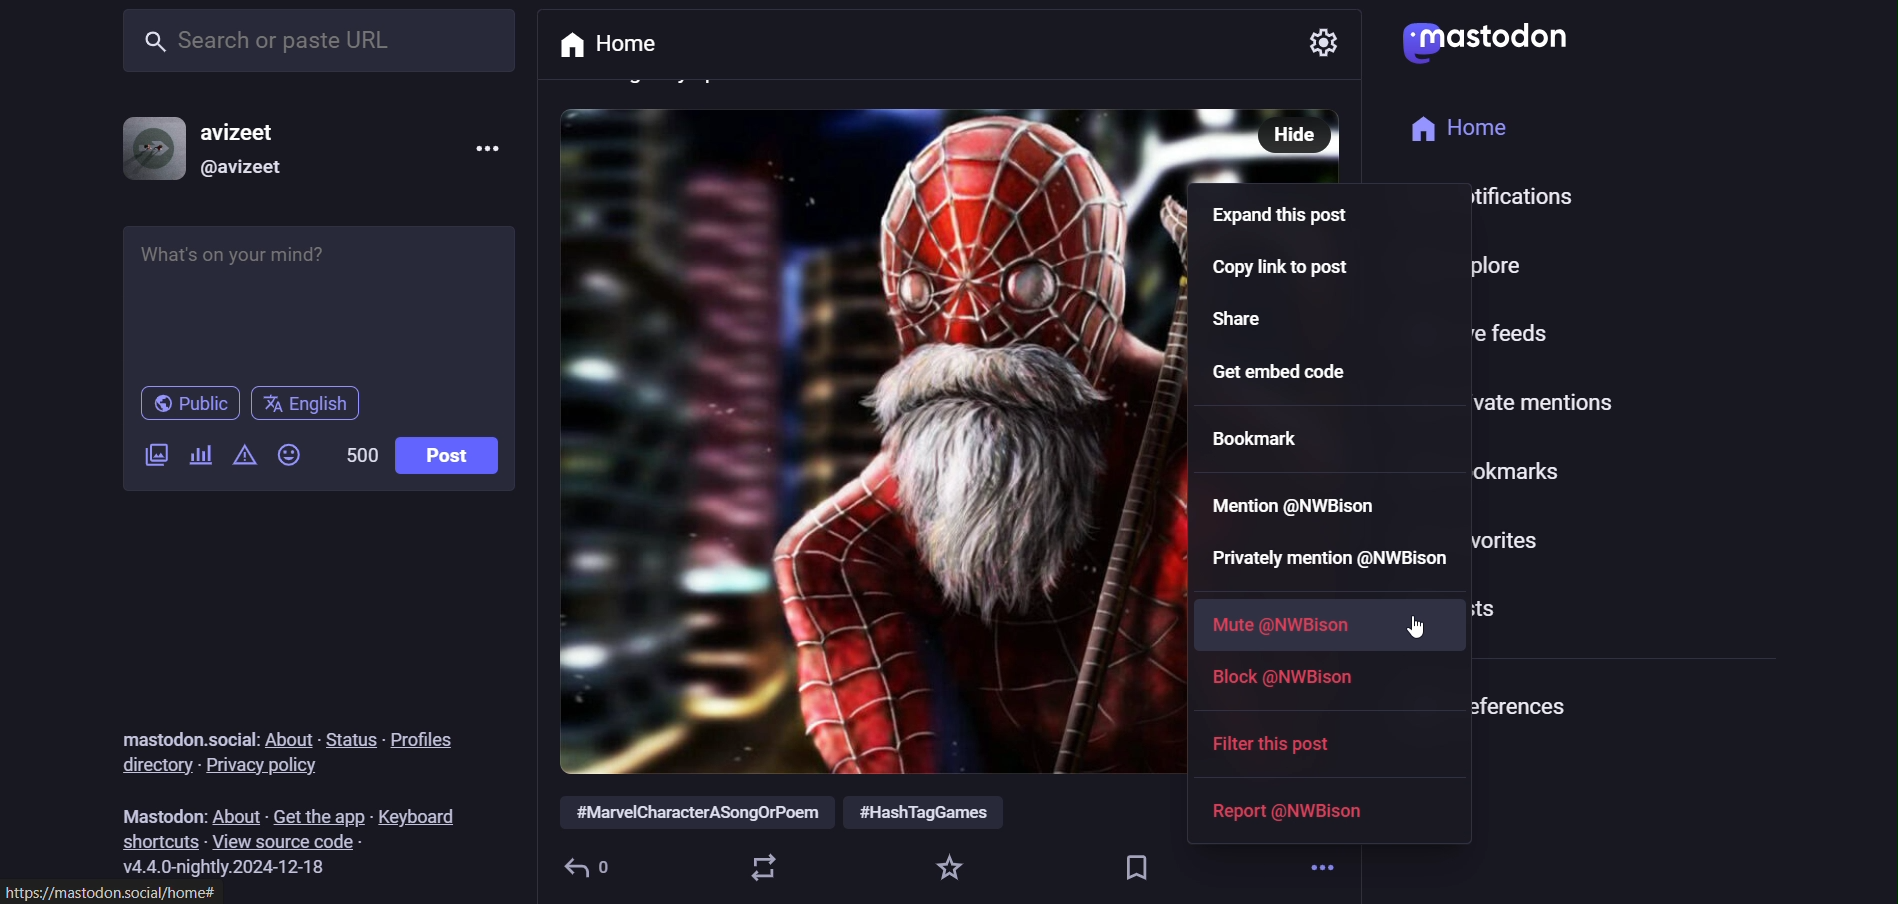 The image size is (1898, 904). Describe the element at coordinates (1291, 220) in the screenshot. I see `expand this post` at that location.